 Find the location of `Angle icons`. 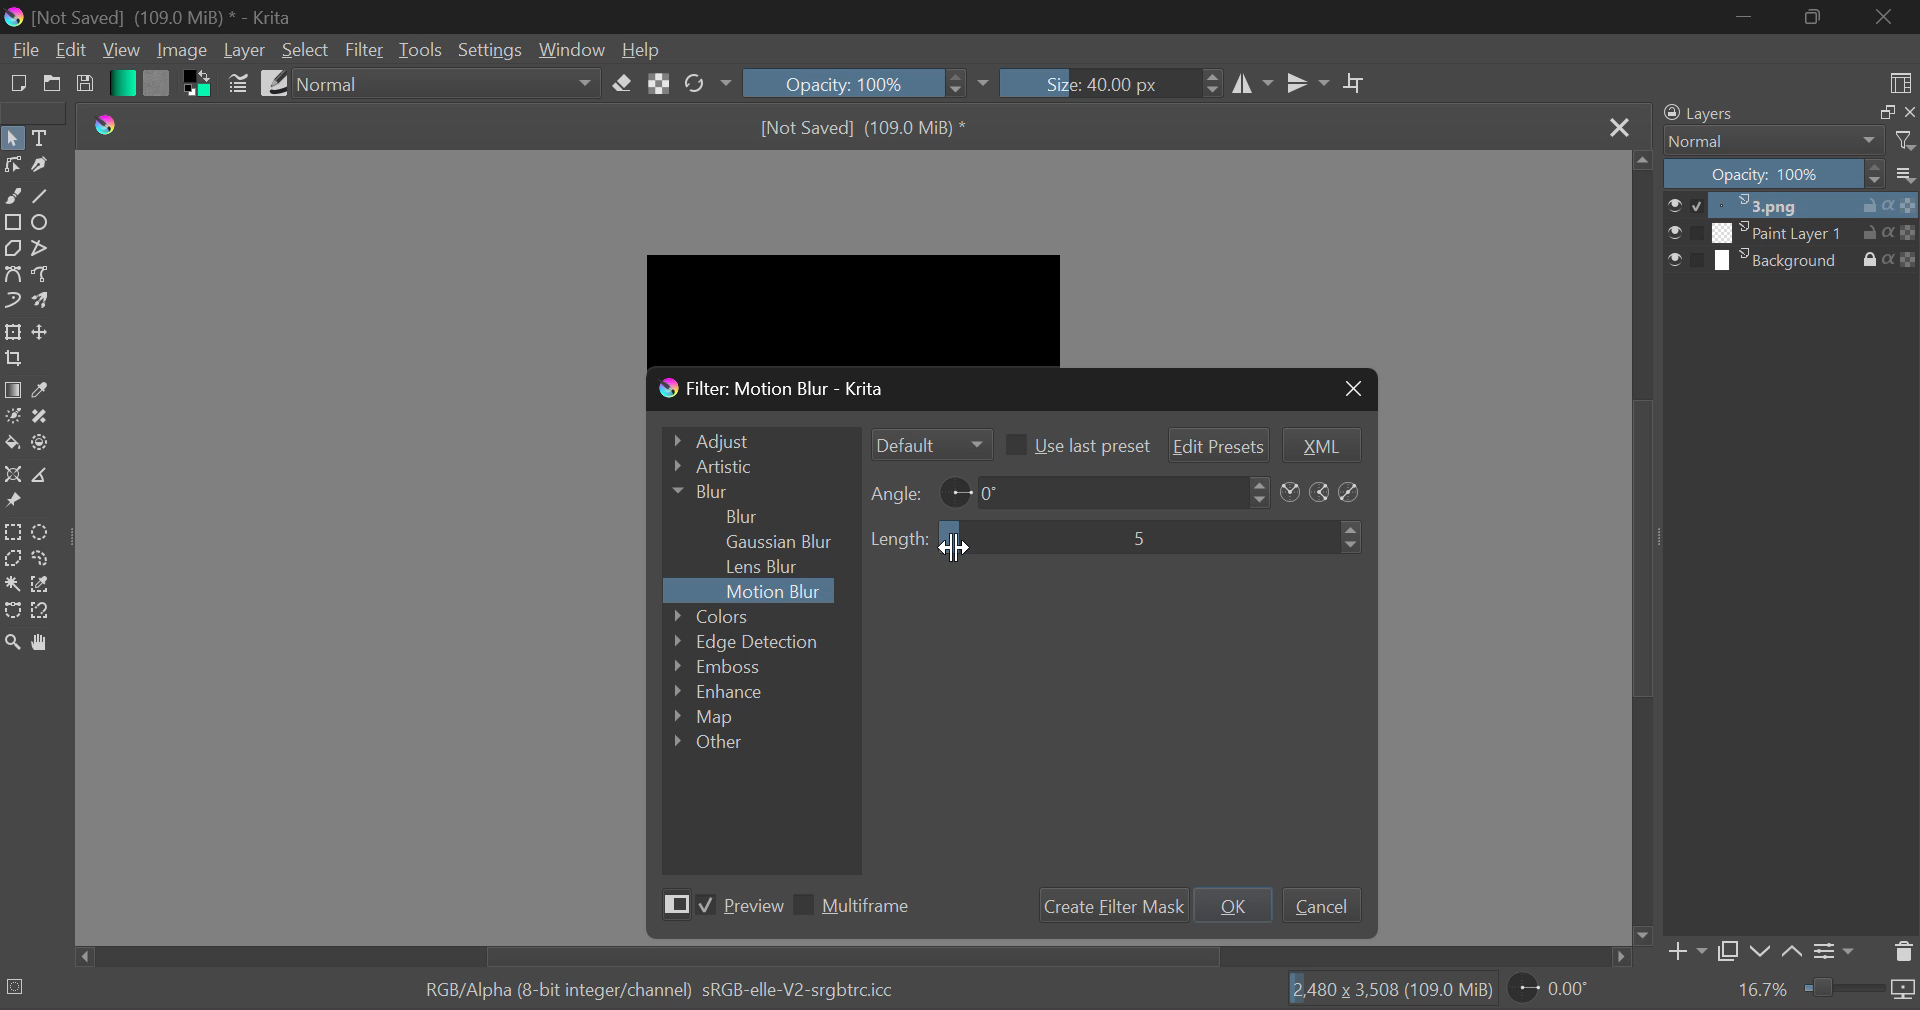

Angle icons is located at coordinates (1323, 493).